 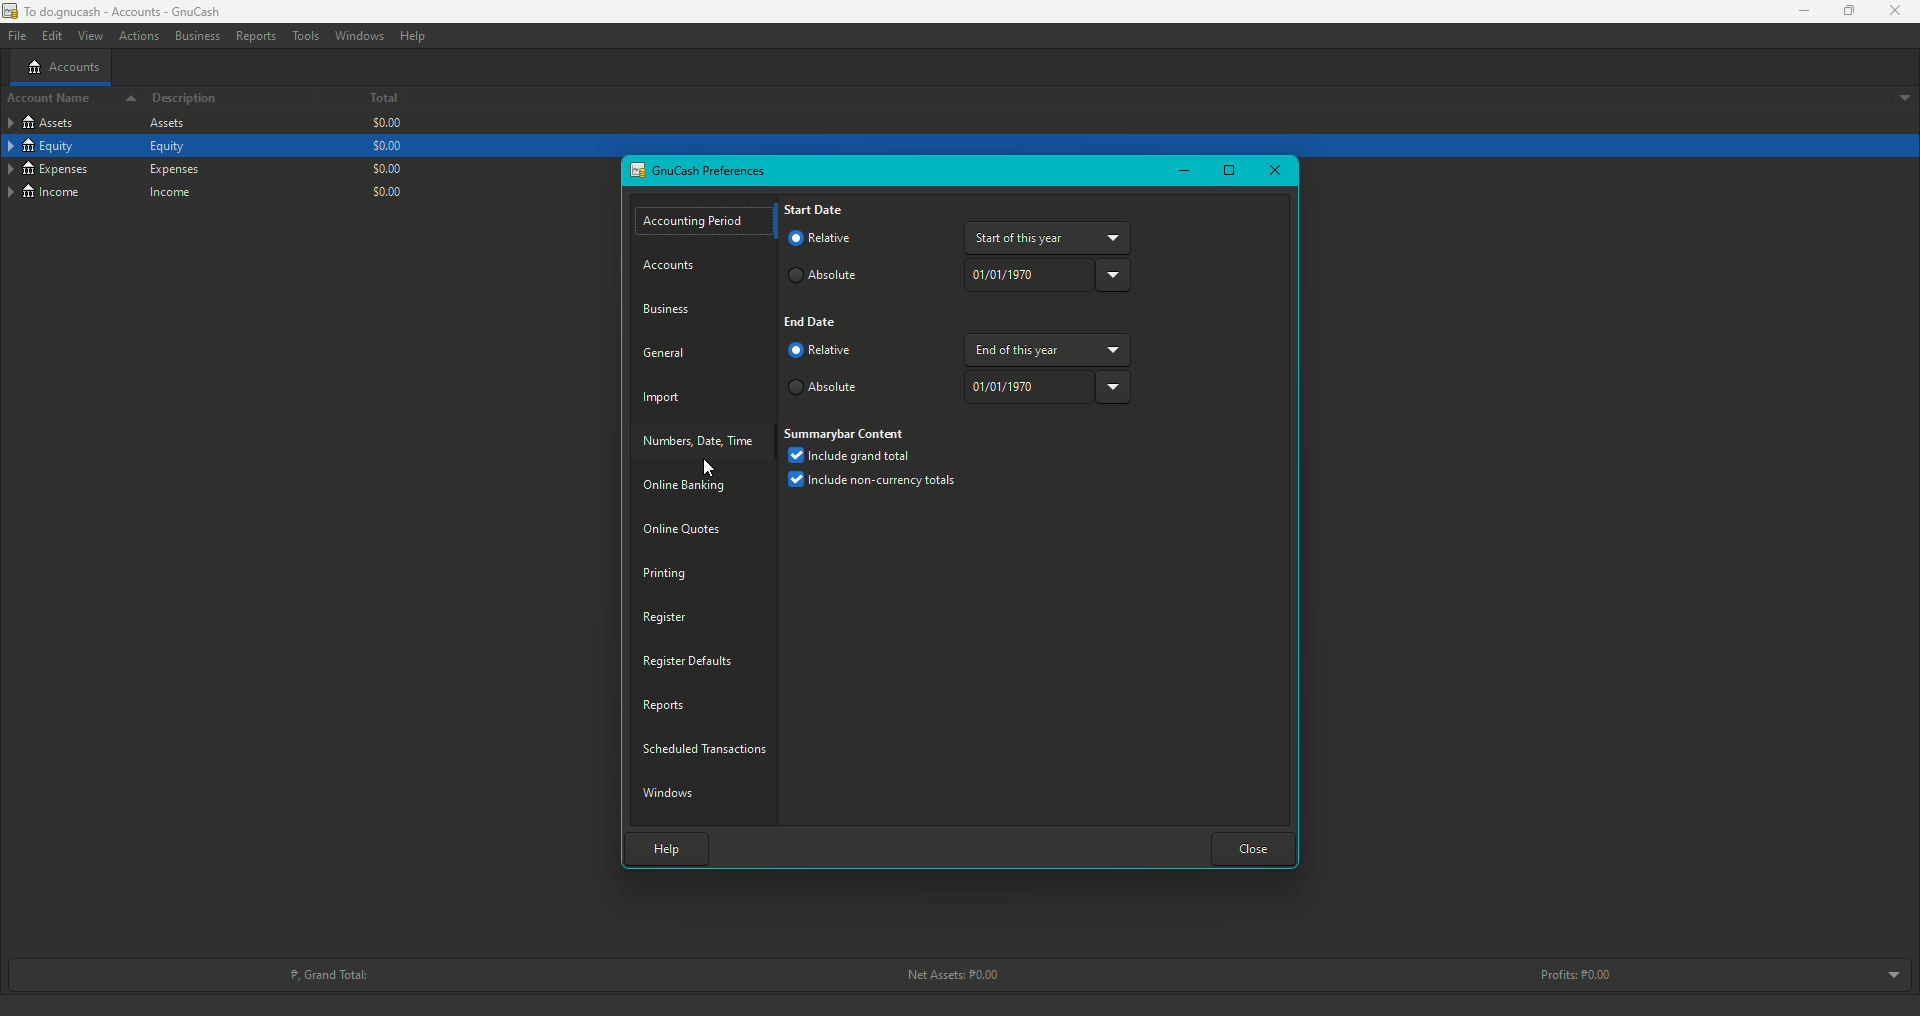 What do you see at coordinates (391, 190) in the screenshot?
I see `$0` at bounding box center [391, 190].